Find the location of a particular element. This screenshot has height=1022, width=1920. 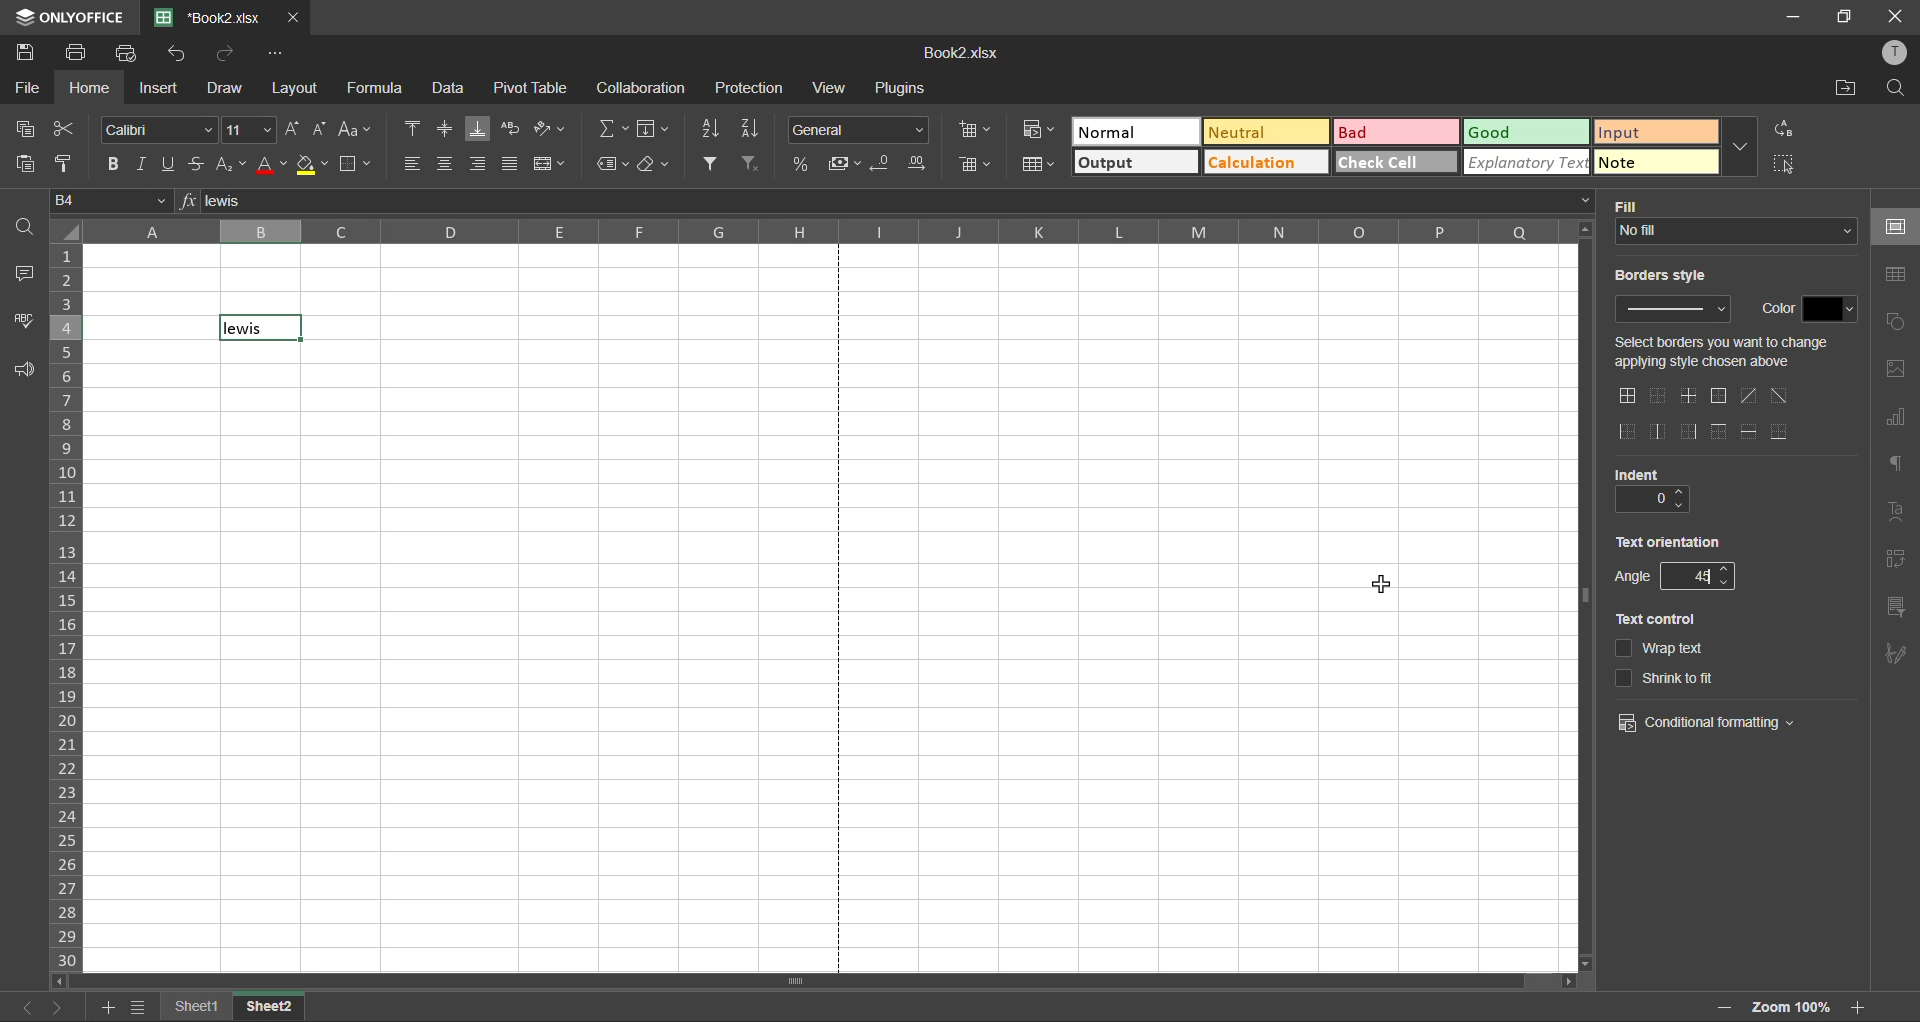

borders is located at coordinates (355, 168).